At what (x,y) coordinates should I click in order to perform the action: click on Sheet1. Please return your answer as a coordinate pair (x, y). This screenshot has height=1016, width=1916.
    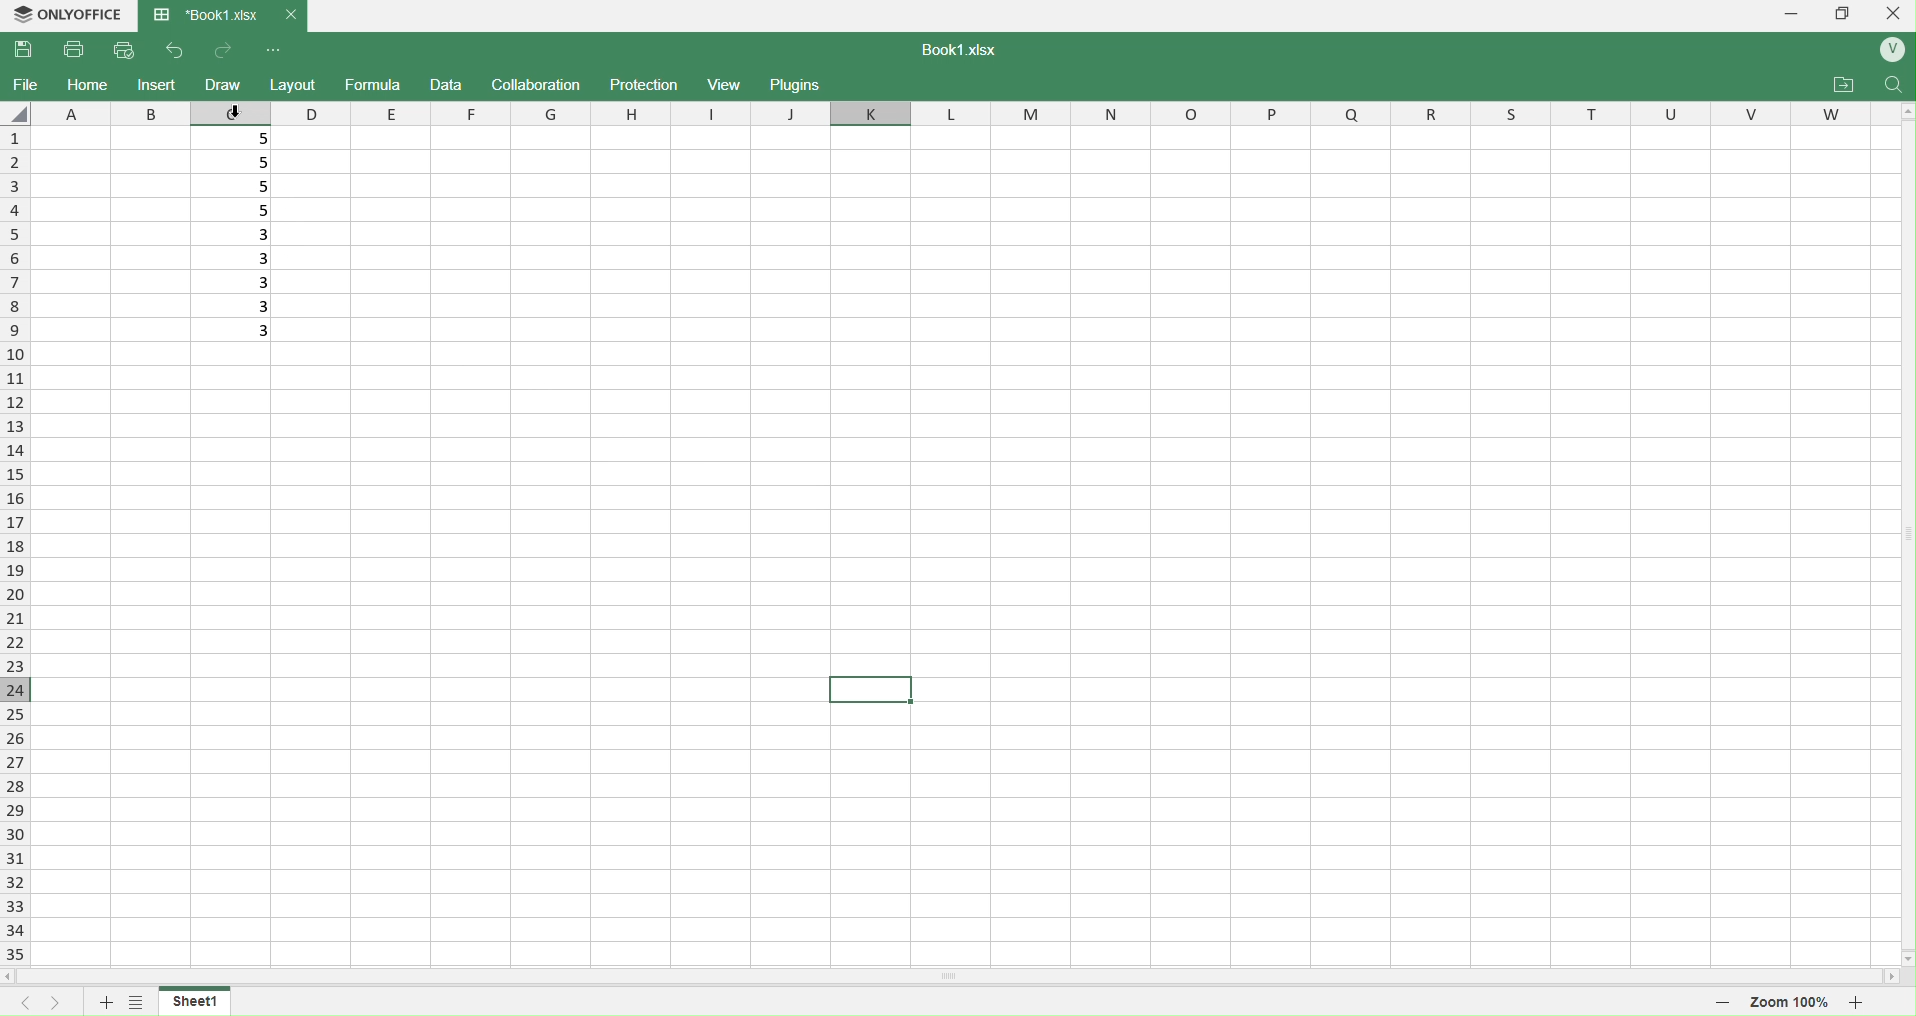
    Looking at the image, I should click on (204, 1001).